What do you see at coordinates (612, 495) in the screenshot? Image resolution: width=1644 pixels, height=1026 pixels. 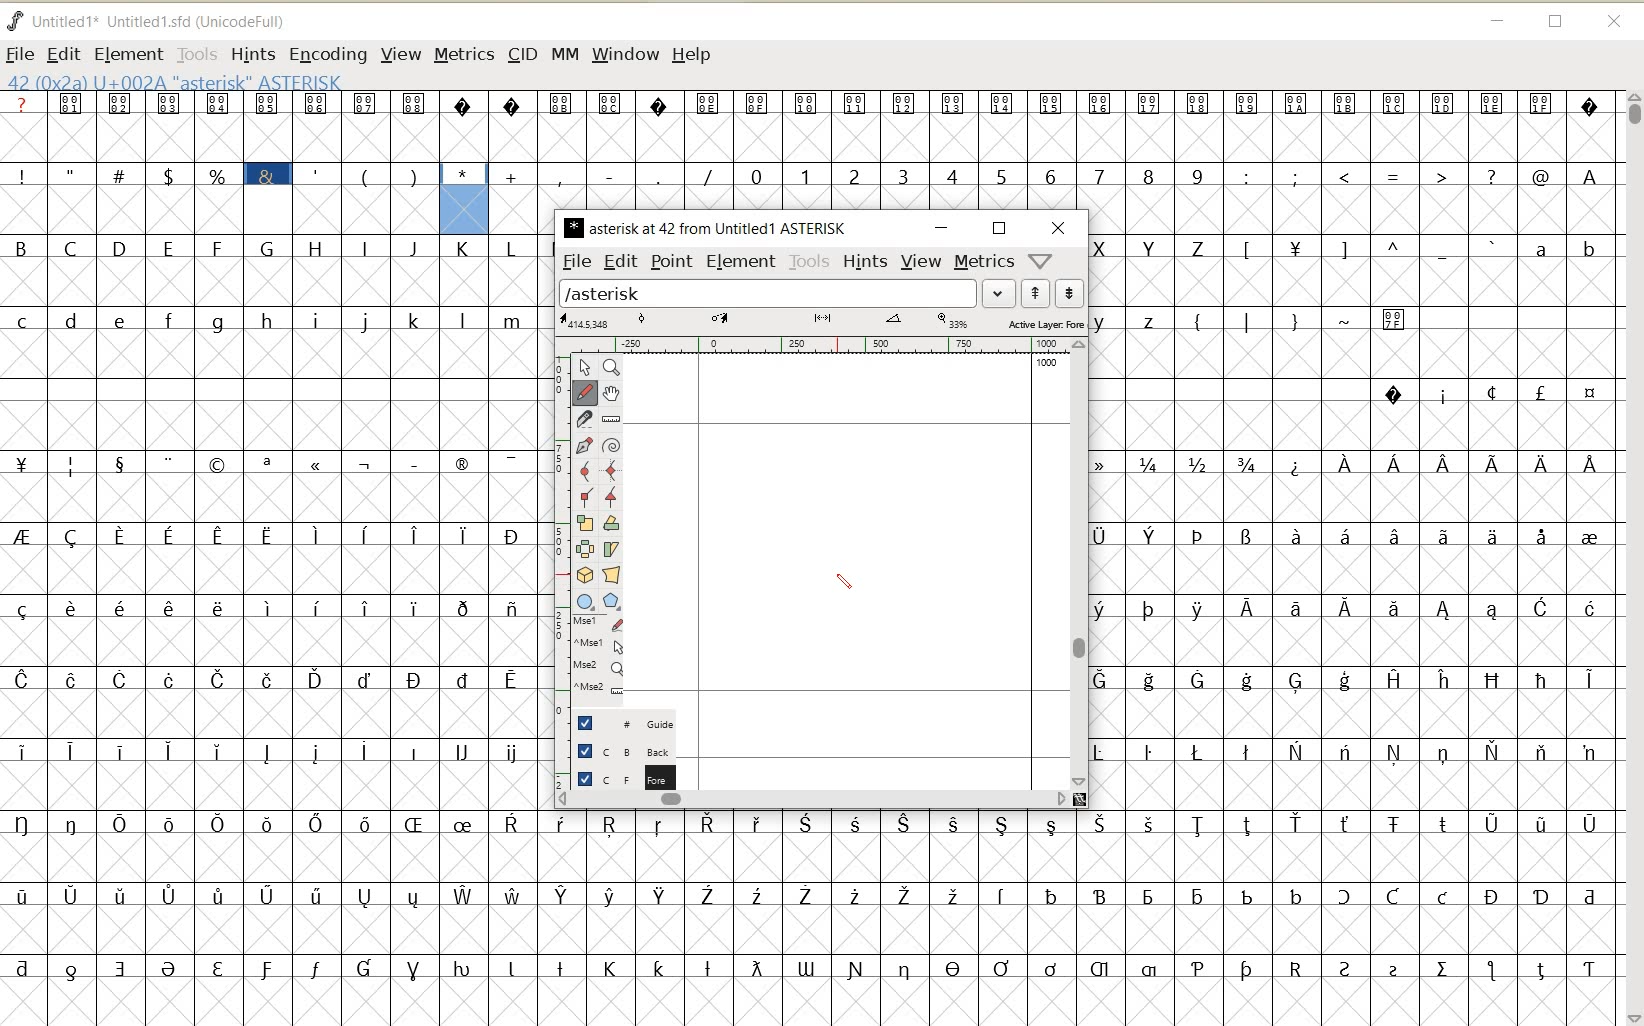 I see `add a tangent point` at bounding box center [612, 495].